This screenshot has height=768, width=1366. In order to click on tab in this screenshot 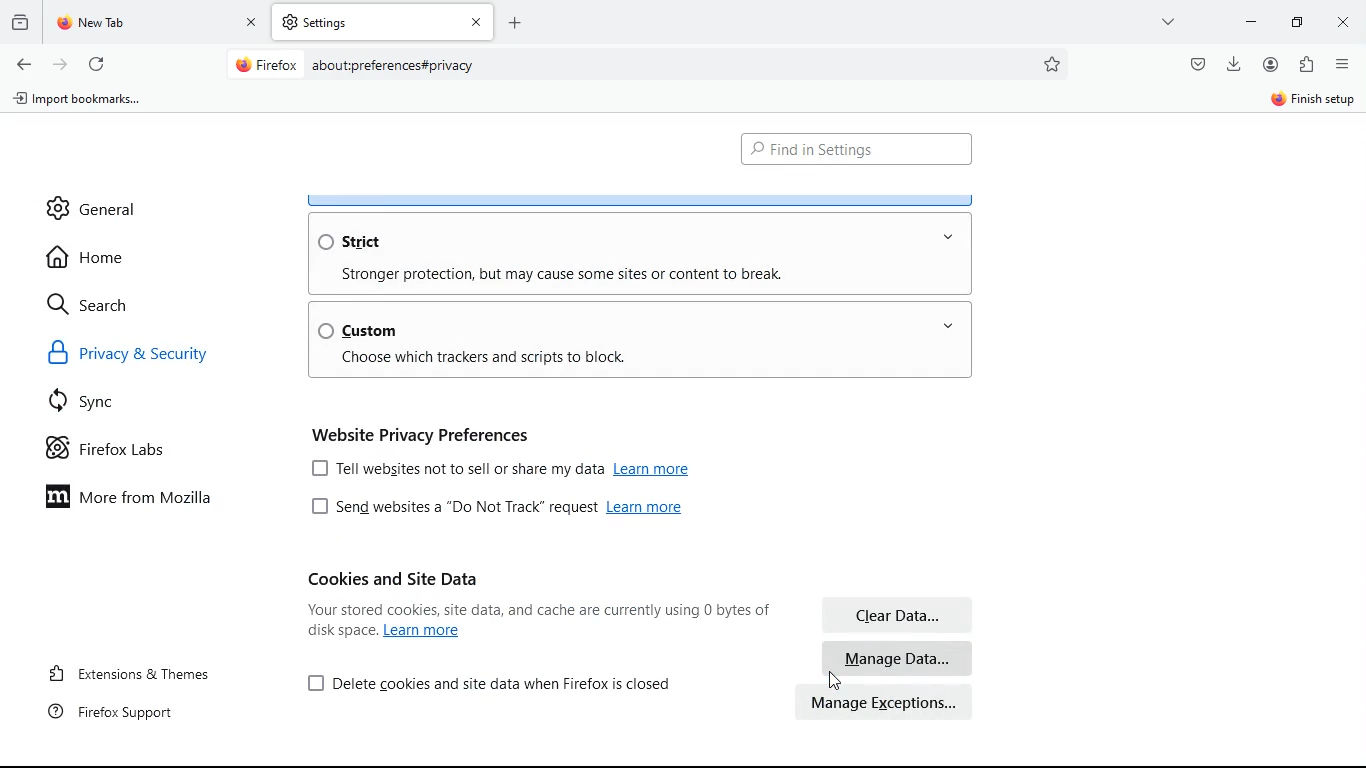, I will do `click(383, 22)`.